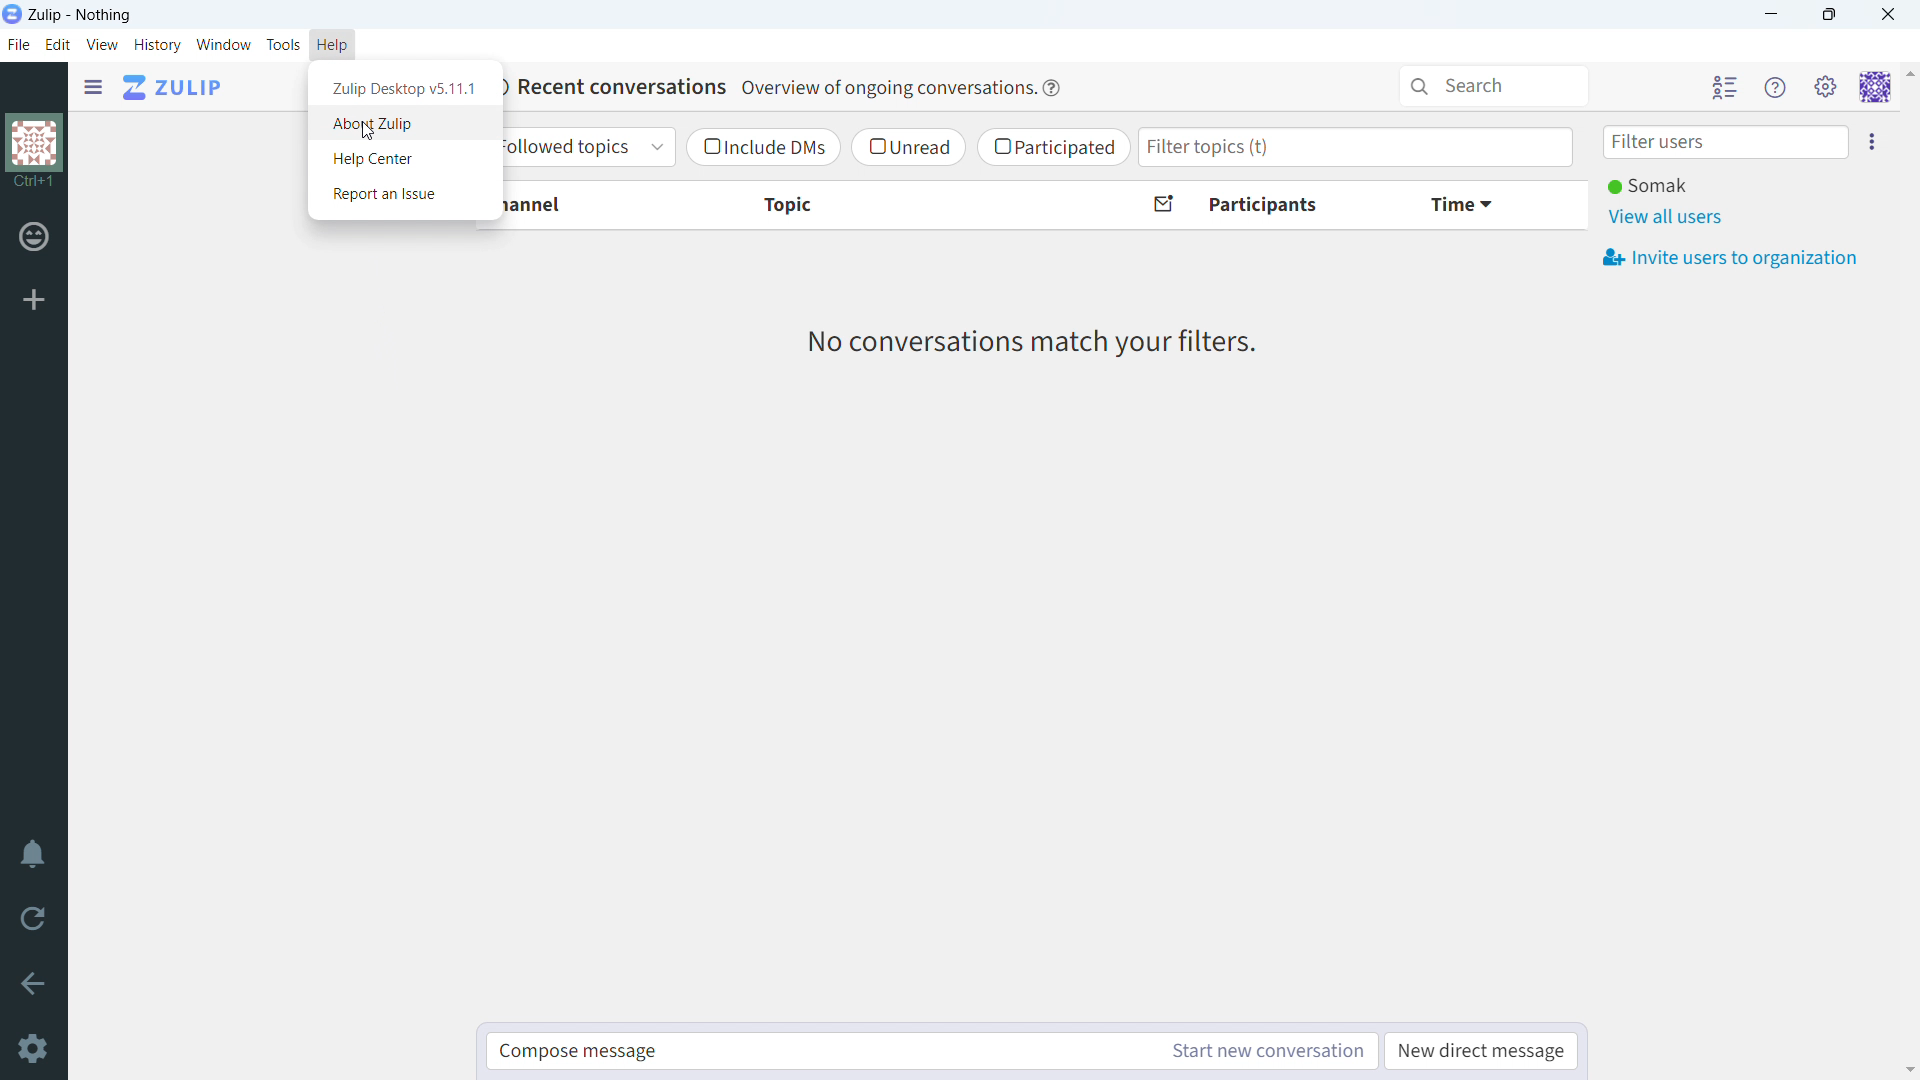 This screenshot has height=1080, width=1920. I want to click on edit, so click(59, 45).